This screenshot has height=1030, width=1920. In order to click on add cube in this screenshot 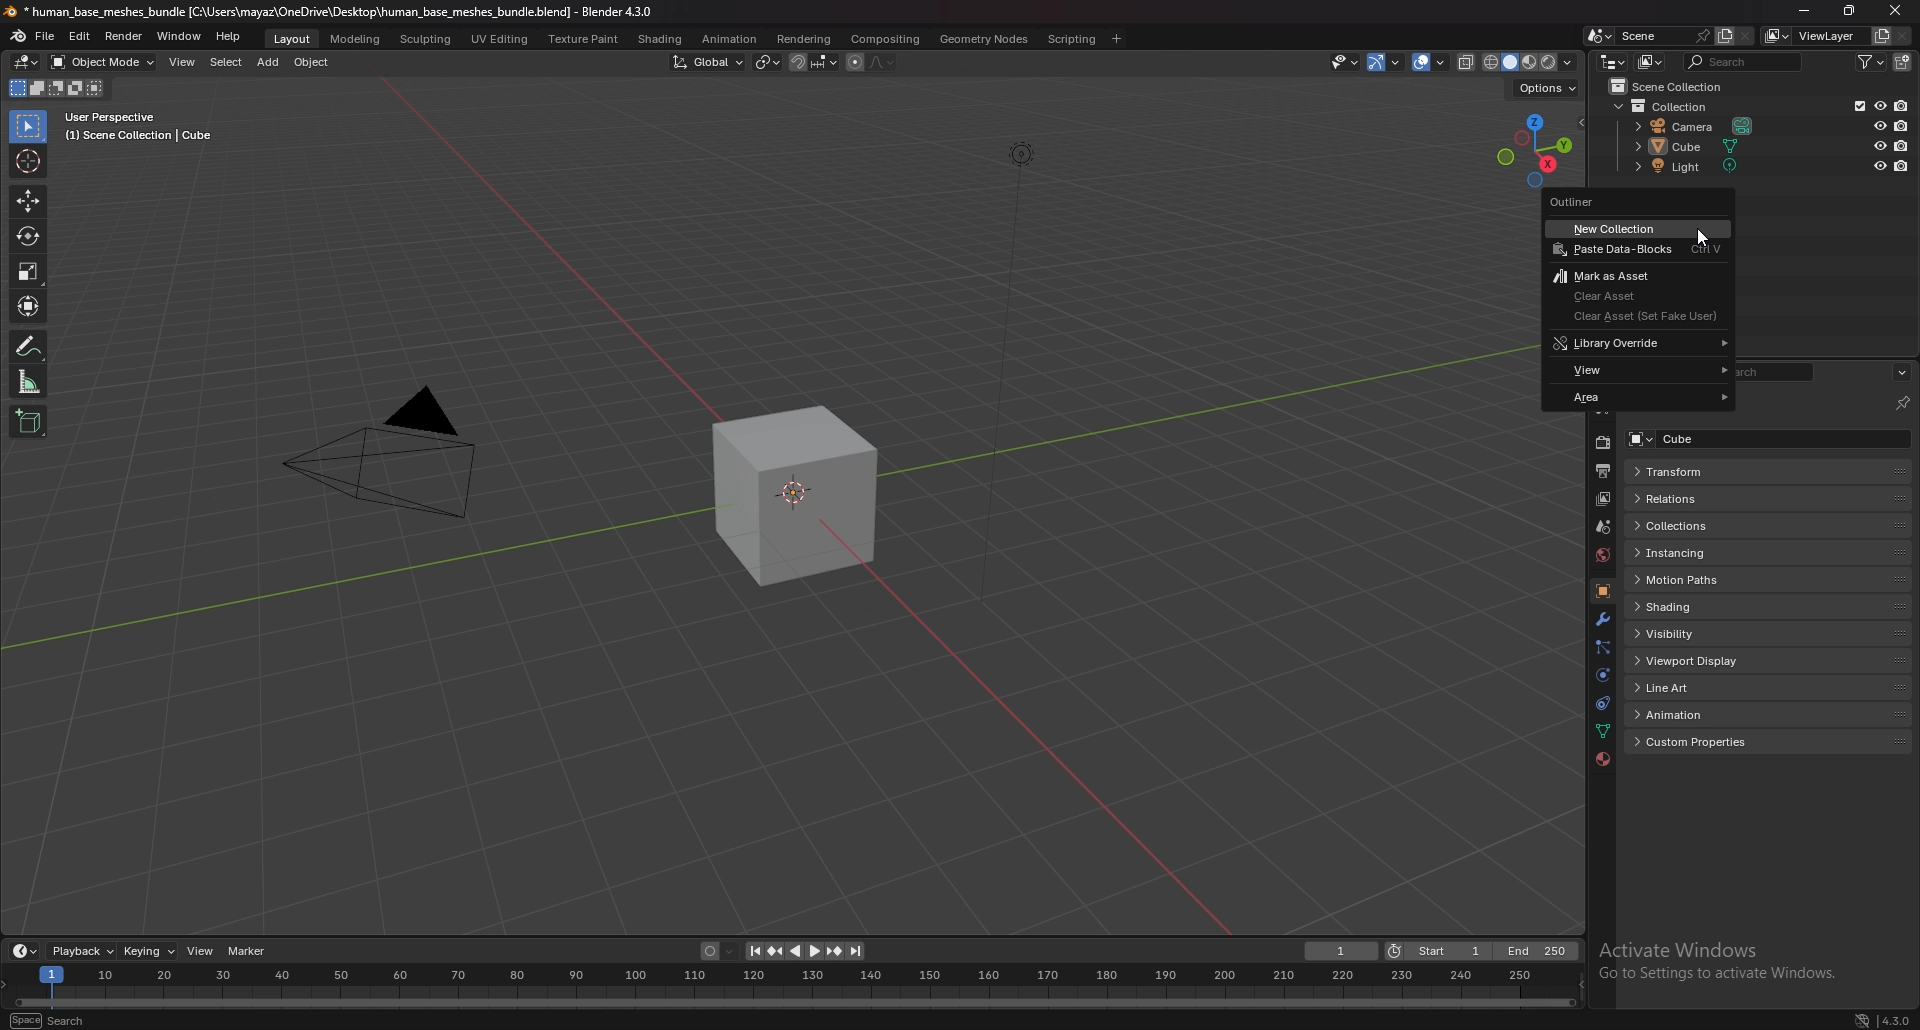, I will do `click(29, 421)`.